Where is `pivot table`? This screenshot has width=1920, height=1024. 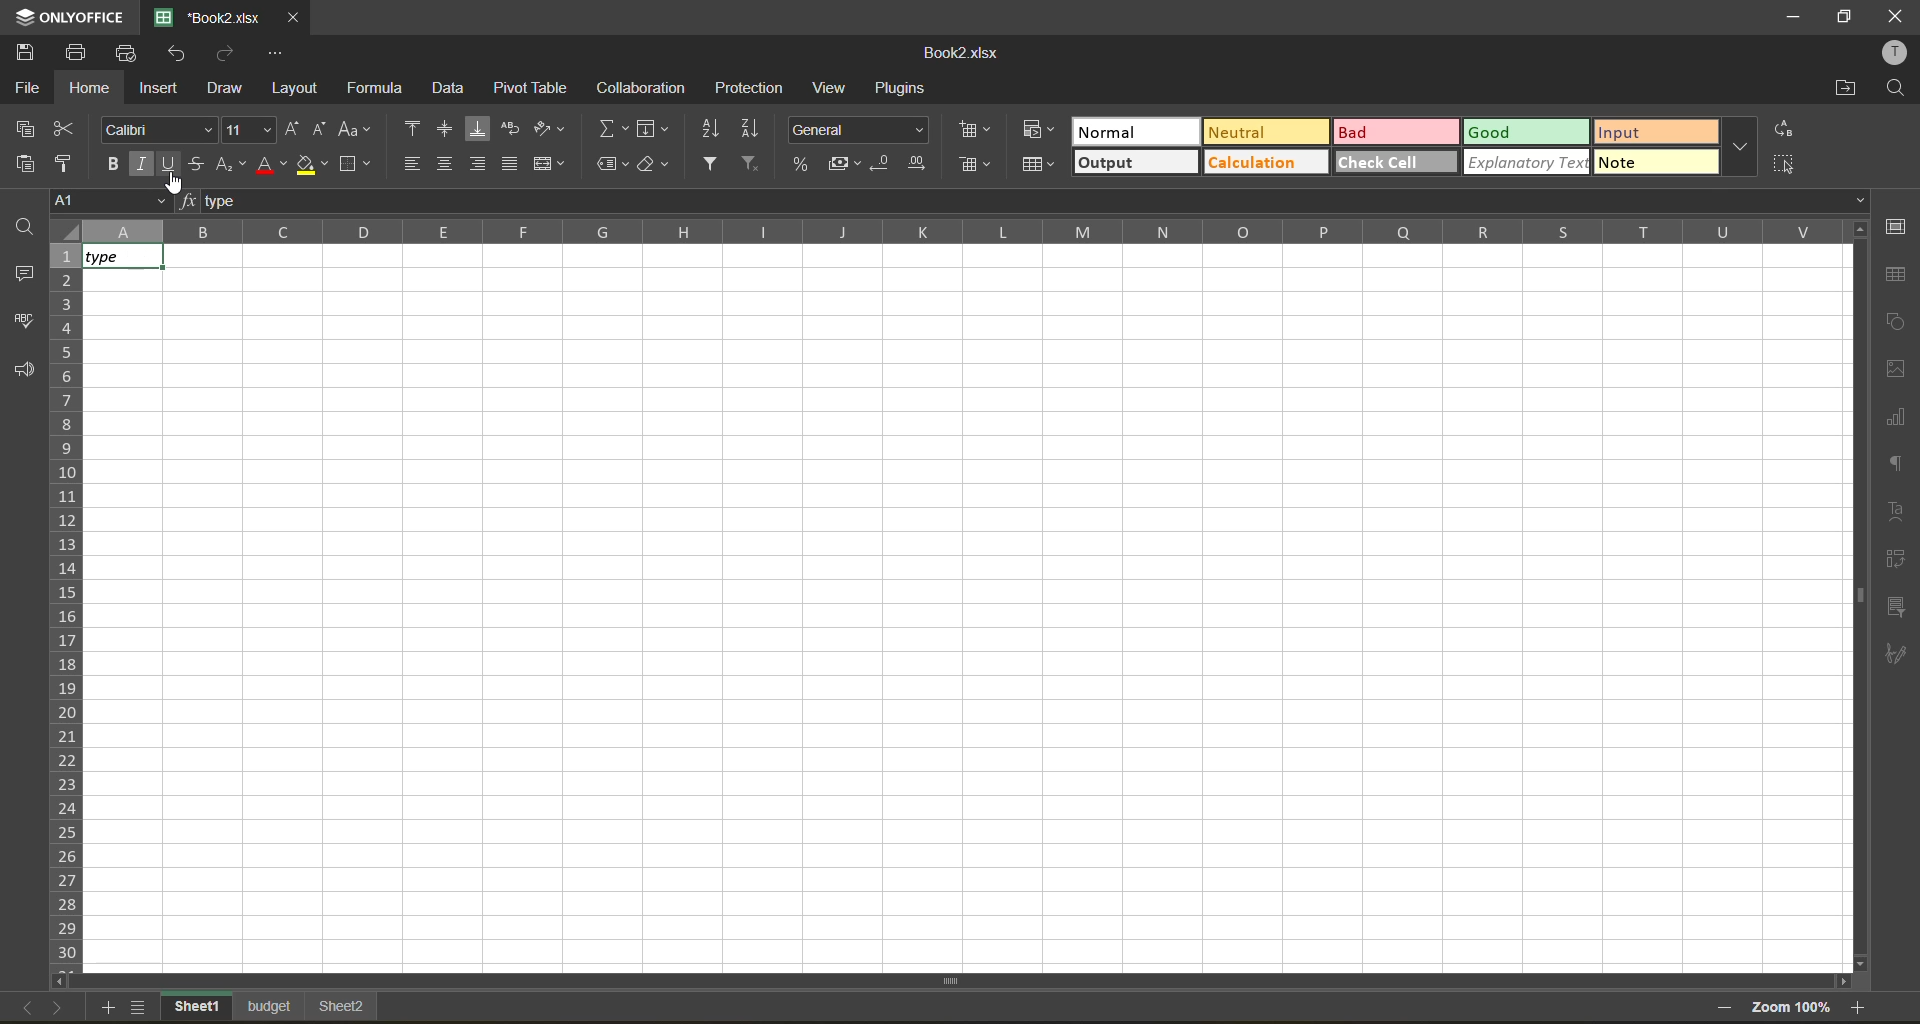 pivot table is located at coordinates (532, 89).